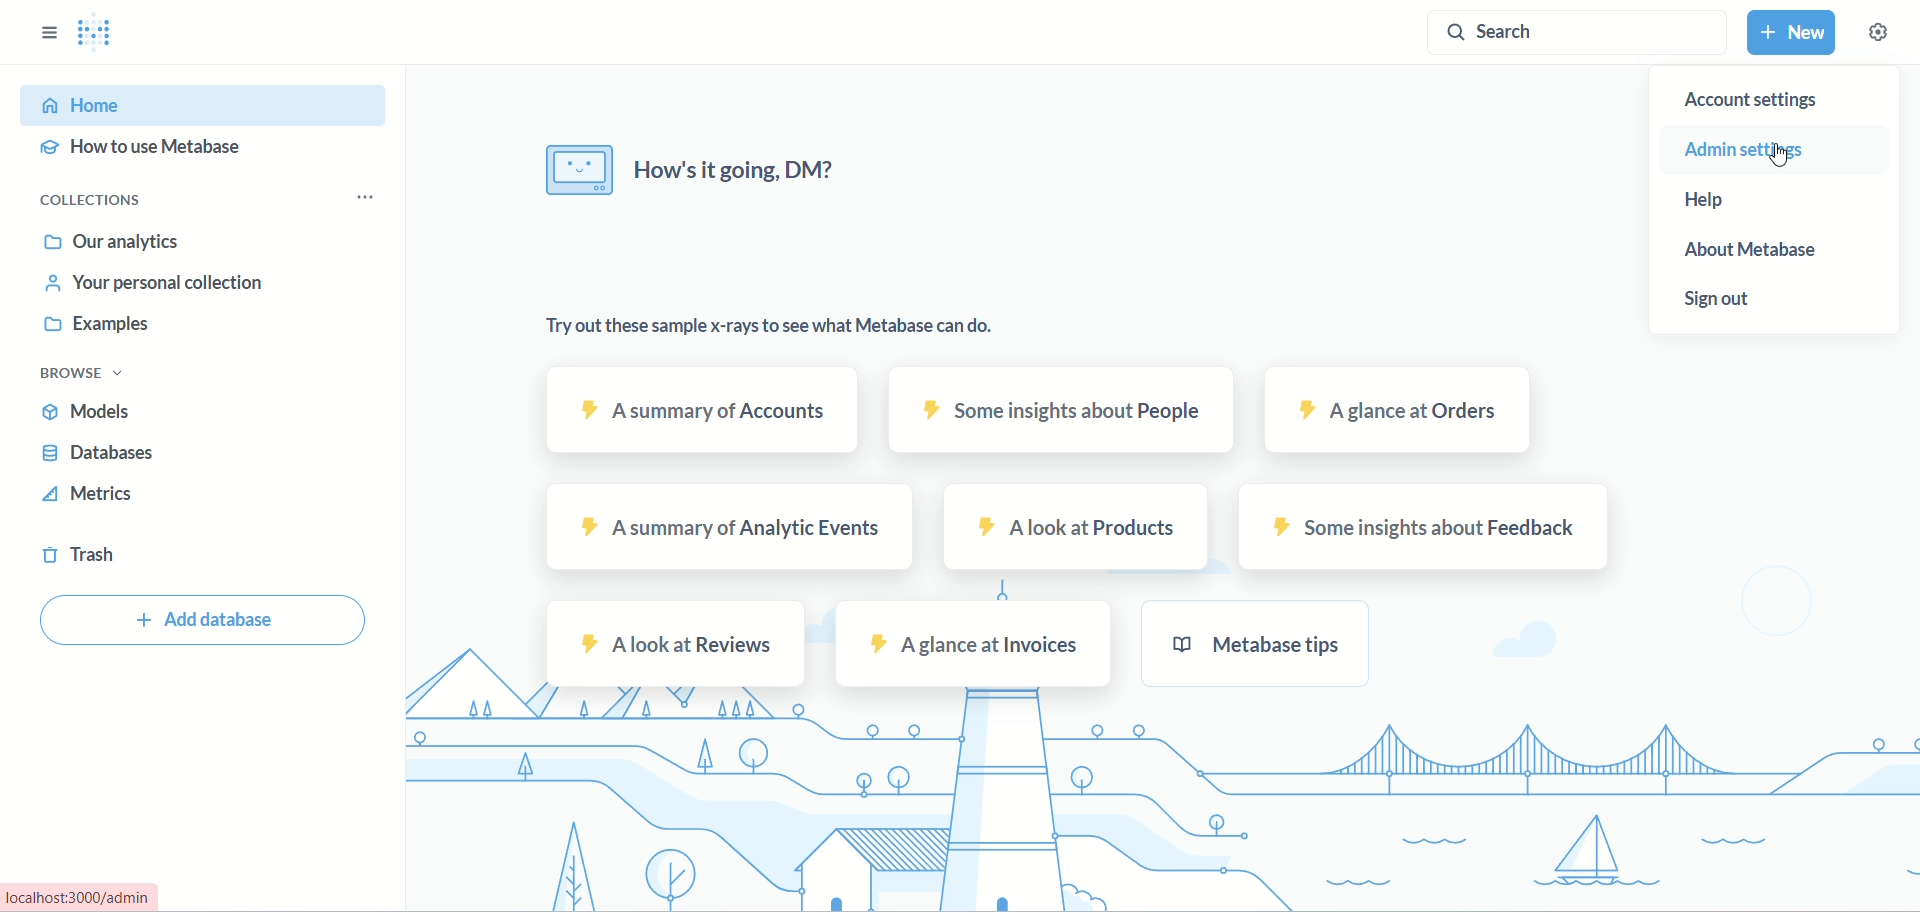 The image size is (1920, 912). I want to click on your personal collection, so click(159, 284).